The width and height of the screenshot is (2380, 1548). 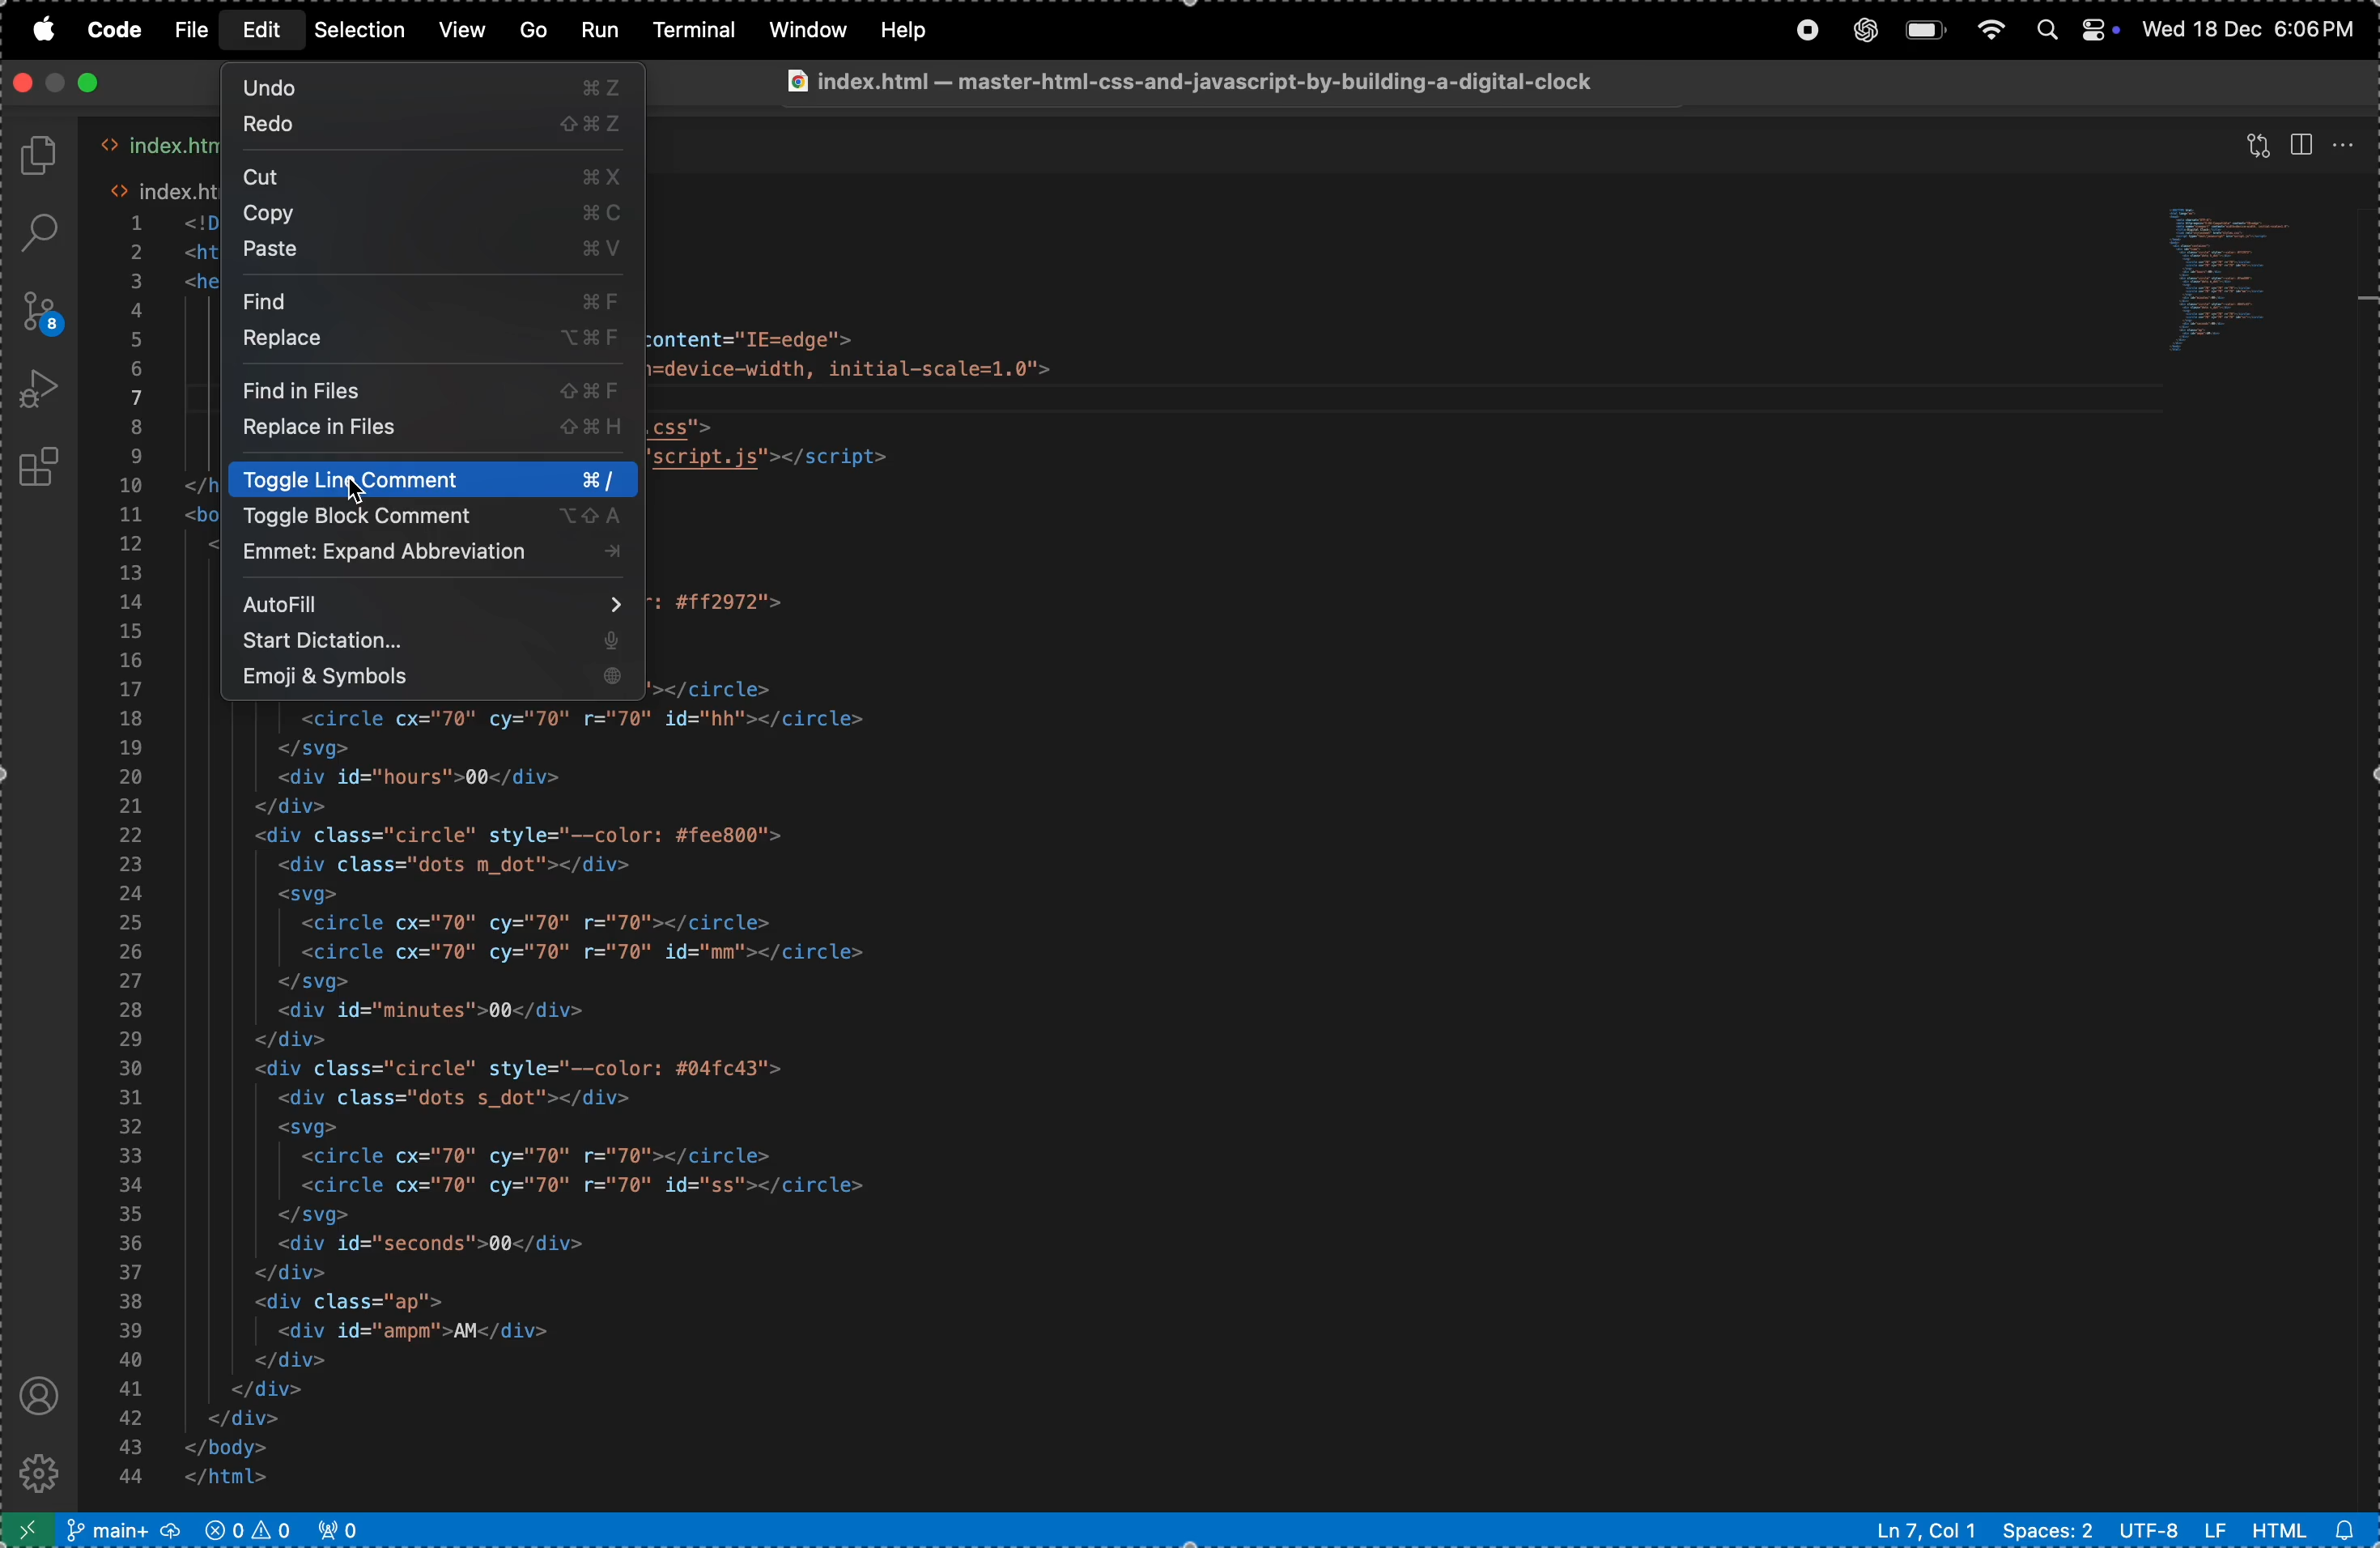 I want to click on > index.html, so click(x=158, y=146).